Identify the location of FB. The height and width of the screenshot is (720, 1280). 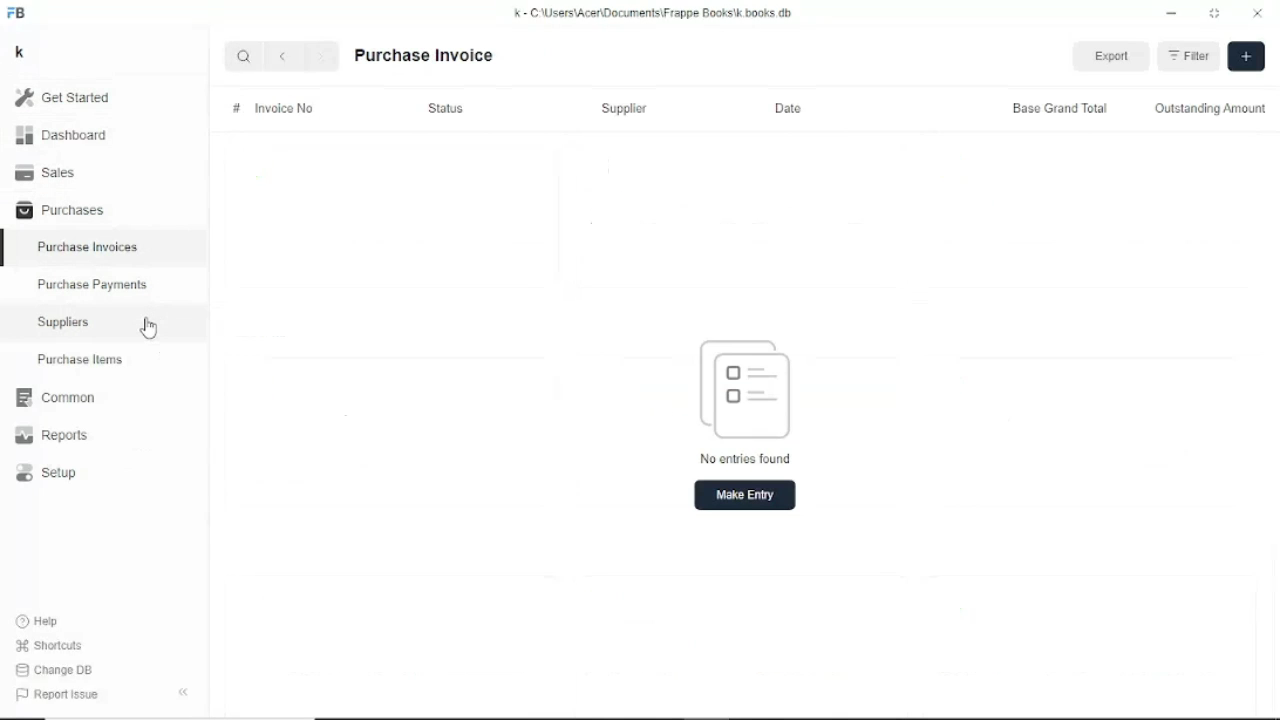
(18, 12).